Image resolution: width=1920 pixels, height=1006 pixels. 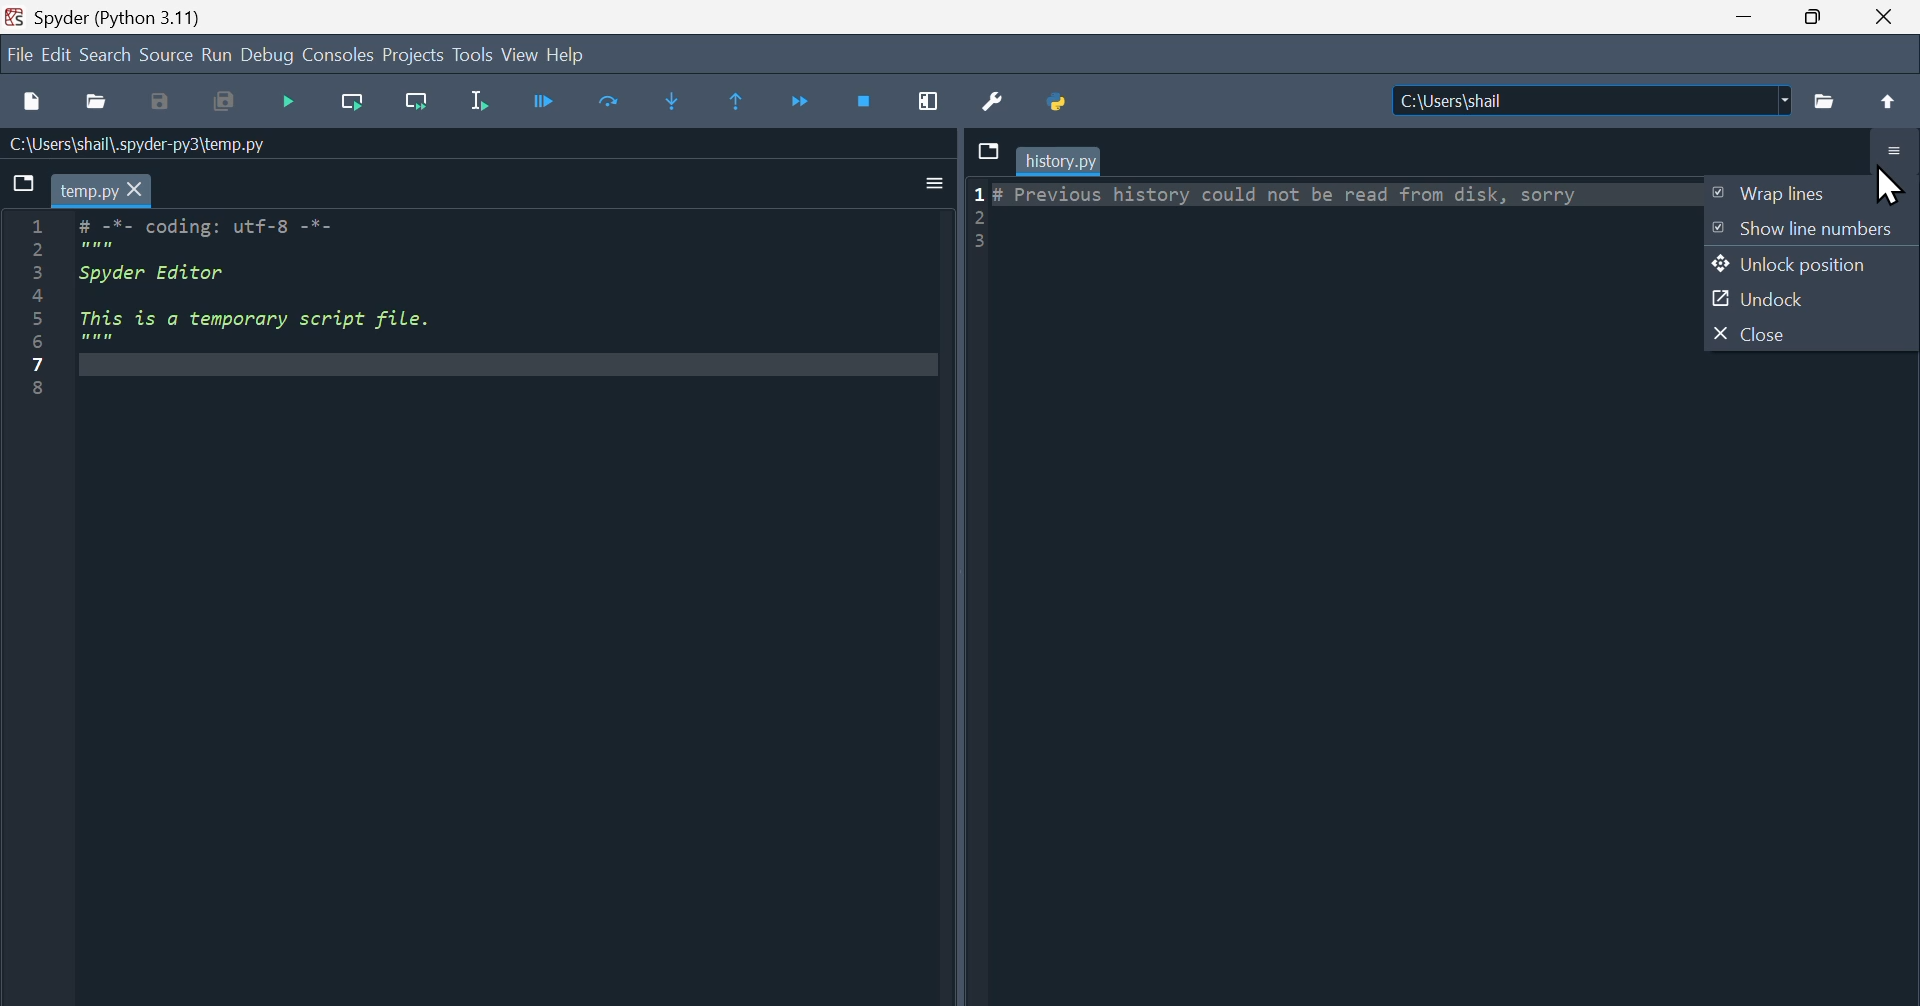 I want to click on Folder, so click(x=1828, y=100).